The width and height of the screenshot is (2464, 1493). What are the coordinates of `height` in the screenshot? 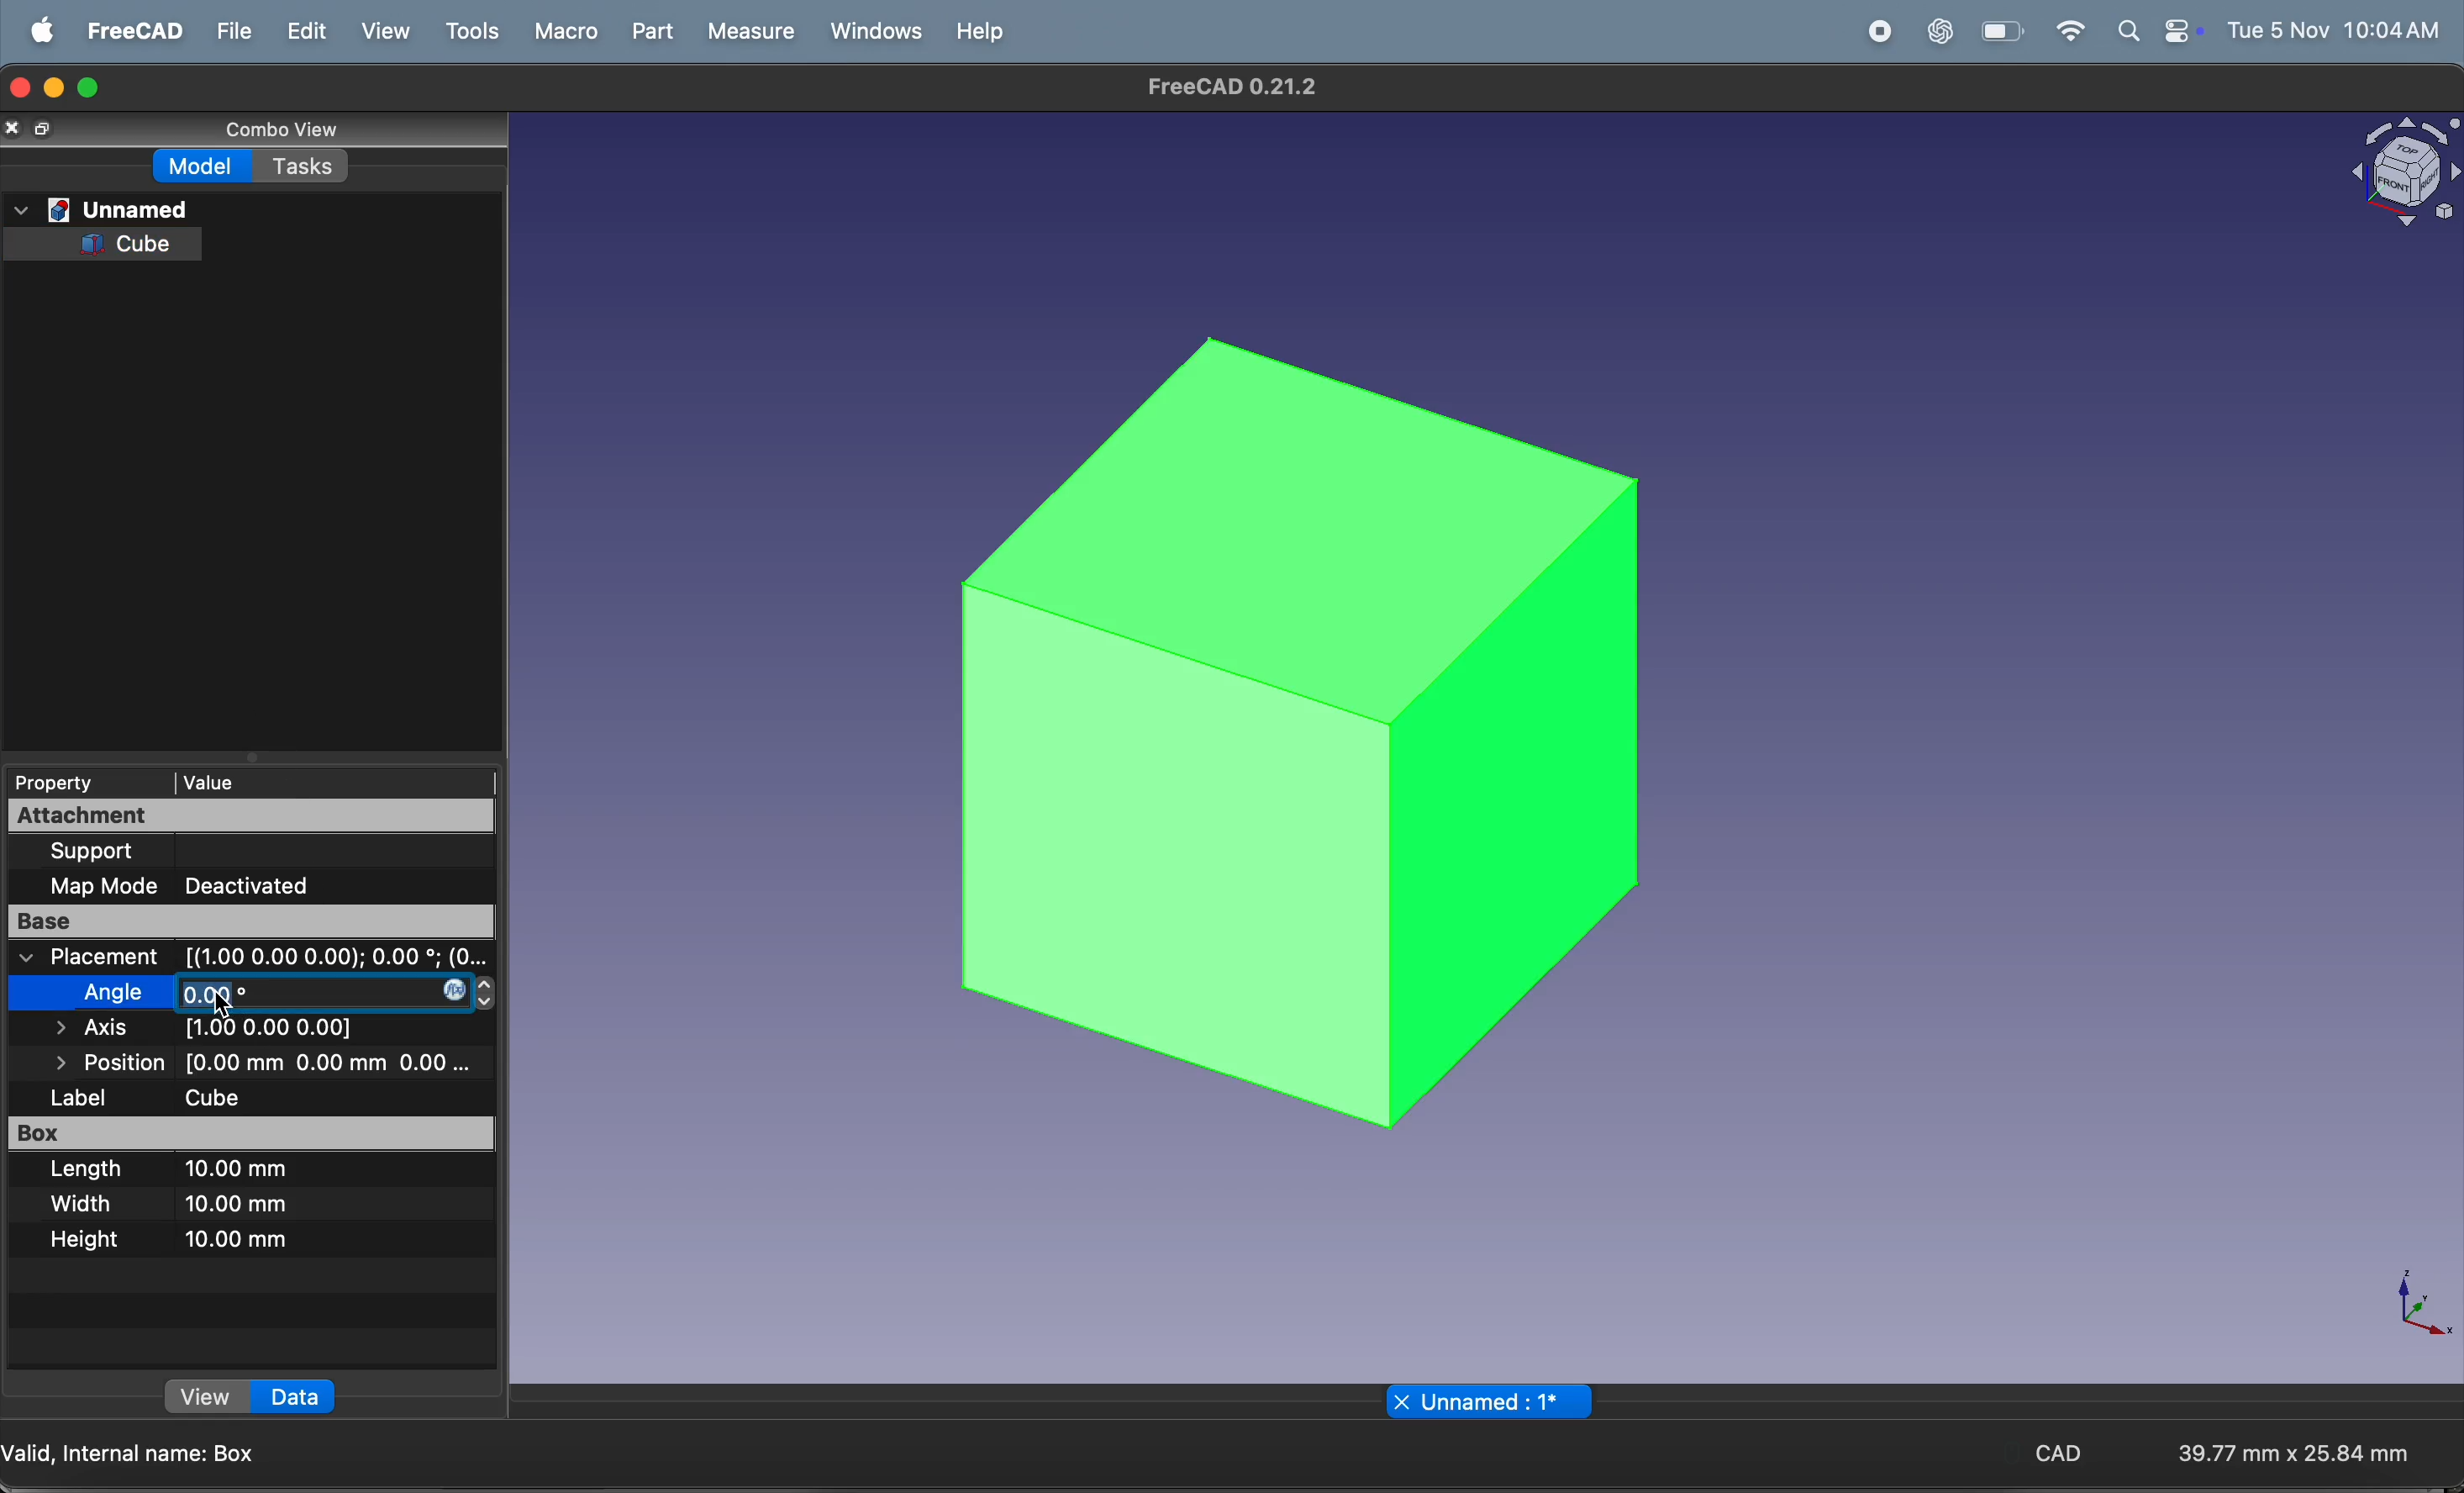 It's located at (81, 1248).